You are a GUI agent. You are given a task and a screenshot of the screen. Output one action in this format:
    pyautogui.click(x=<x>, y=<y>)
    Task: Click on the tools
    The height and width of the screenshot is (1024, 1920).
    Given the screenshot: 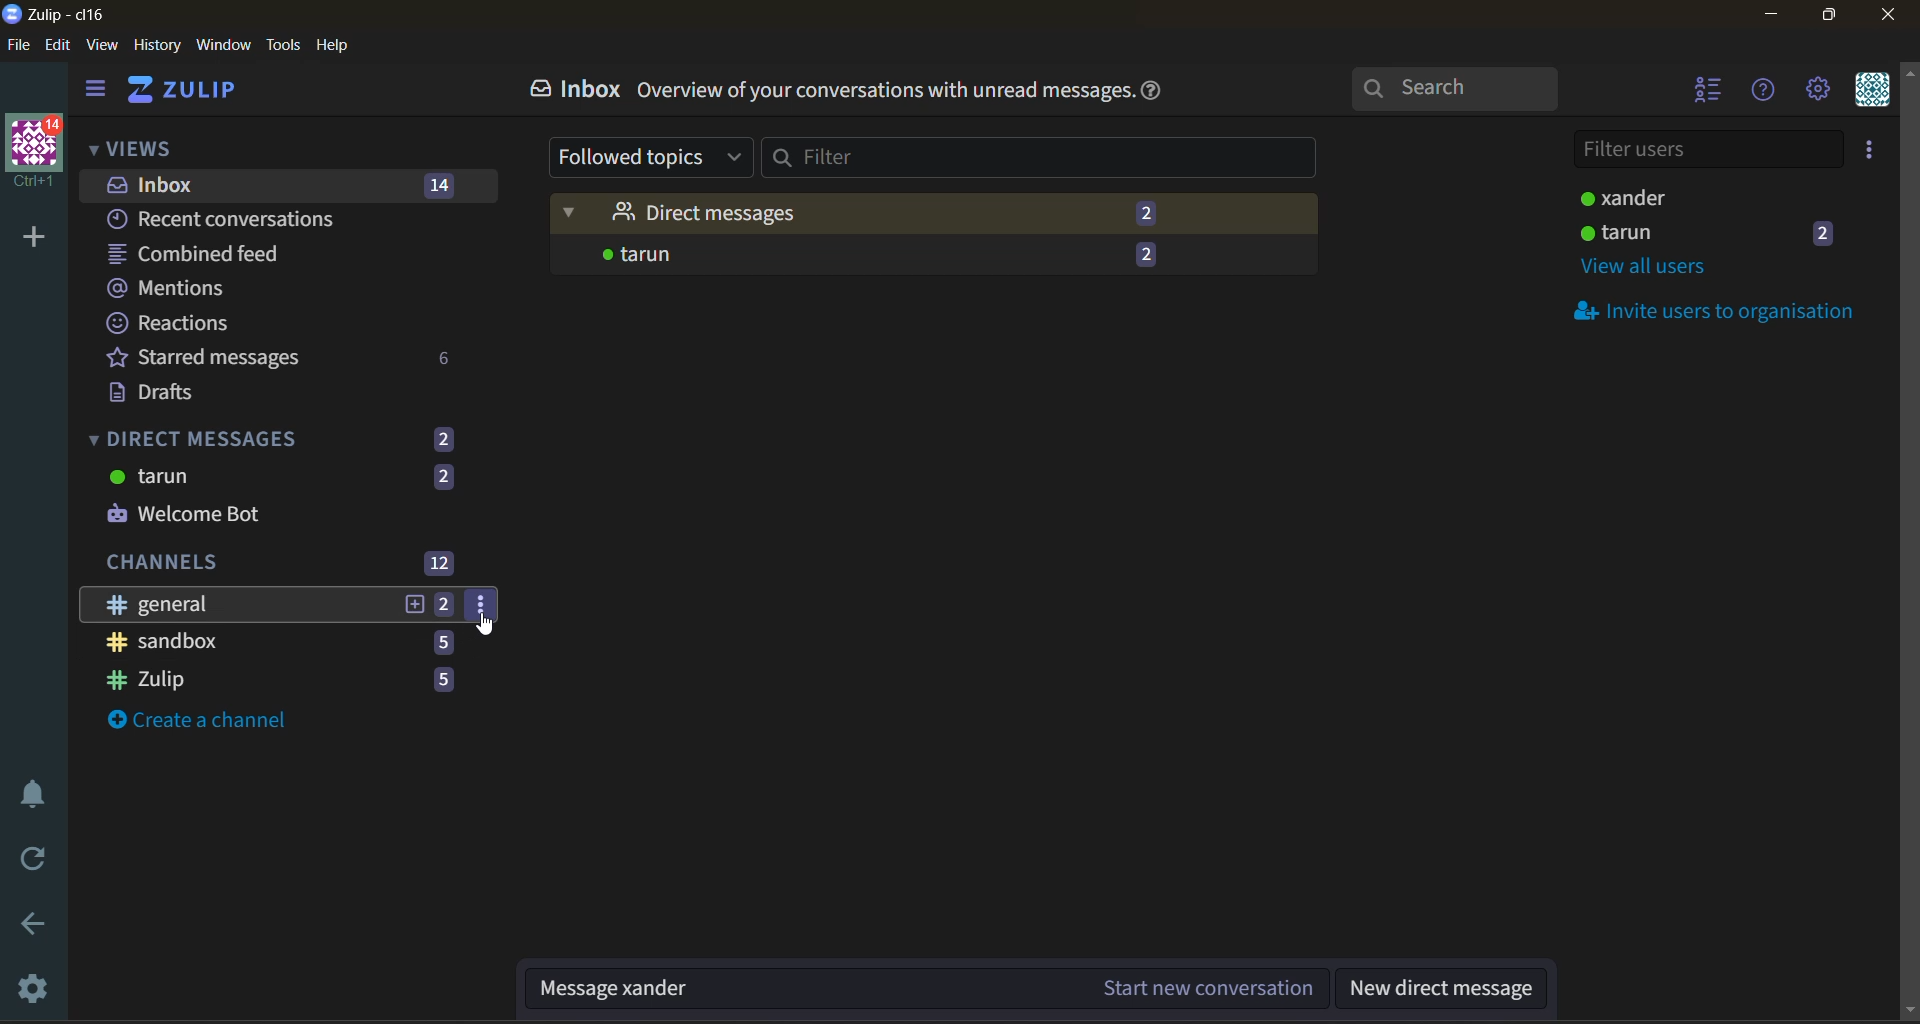 What is the action you would take?
    pyautogui.click(x=285, y=47)
    